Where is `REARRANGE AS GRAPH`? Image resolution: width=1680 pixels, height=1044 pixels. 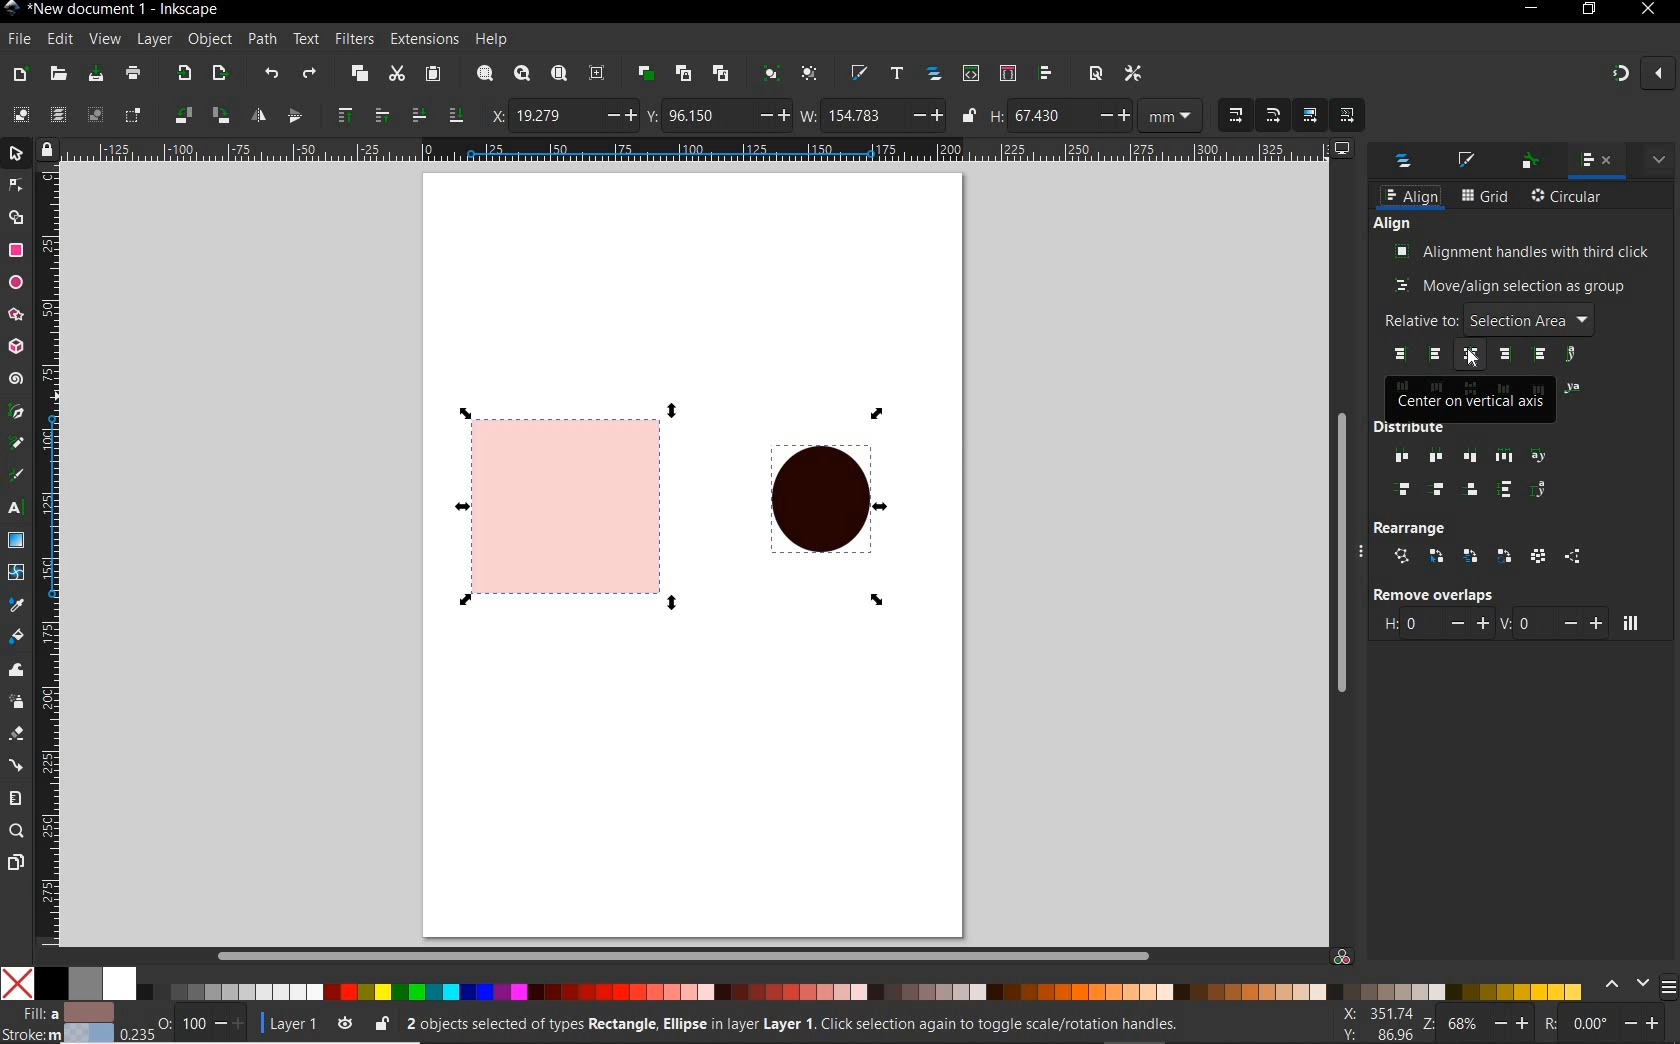
REARRANGE AS GRAPH is located at coordinates (1402, 556).